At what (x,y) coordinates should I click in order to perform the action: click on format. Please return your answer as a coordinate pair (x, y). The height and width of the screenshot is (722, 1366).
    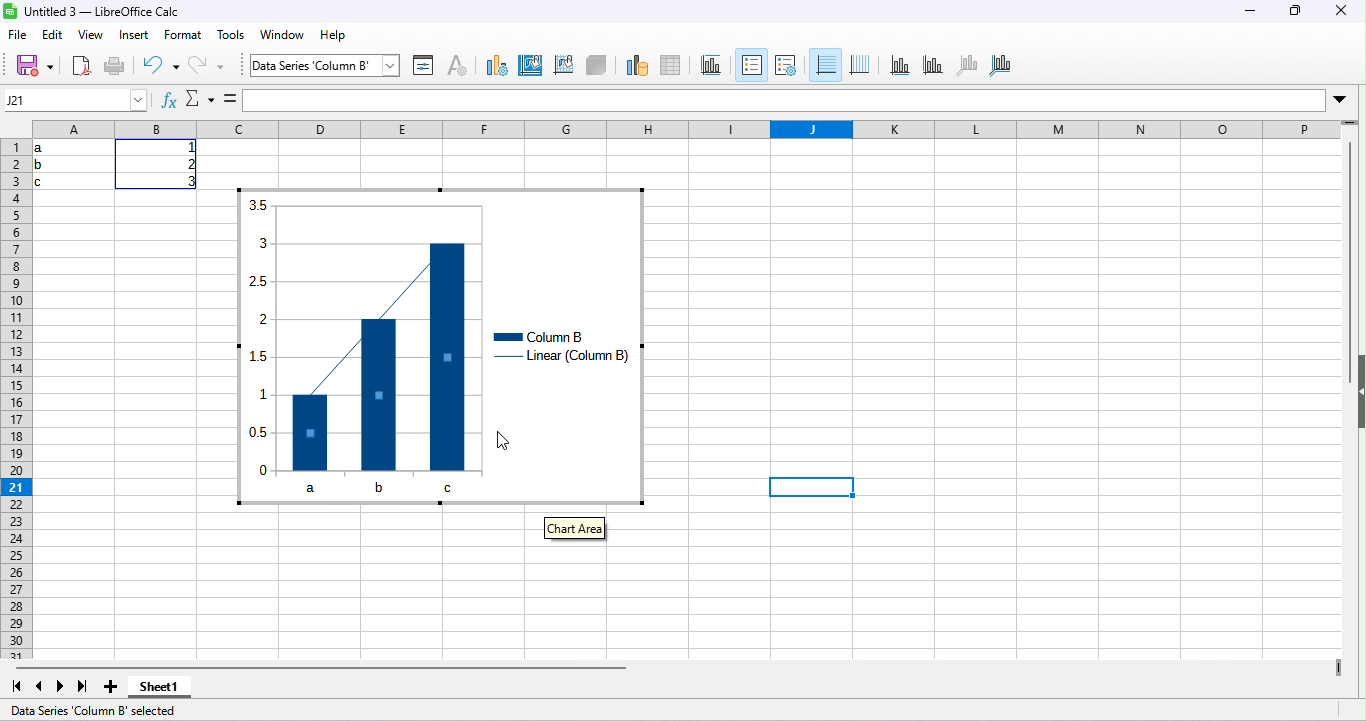
    Looking at the image, I should click on (181, 36).